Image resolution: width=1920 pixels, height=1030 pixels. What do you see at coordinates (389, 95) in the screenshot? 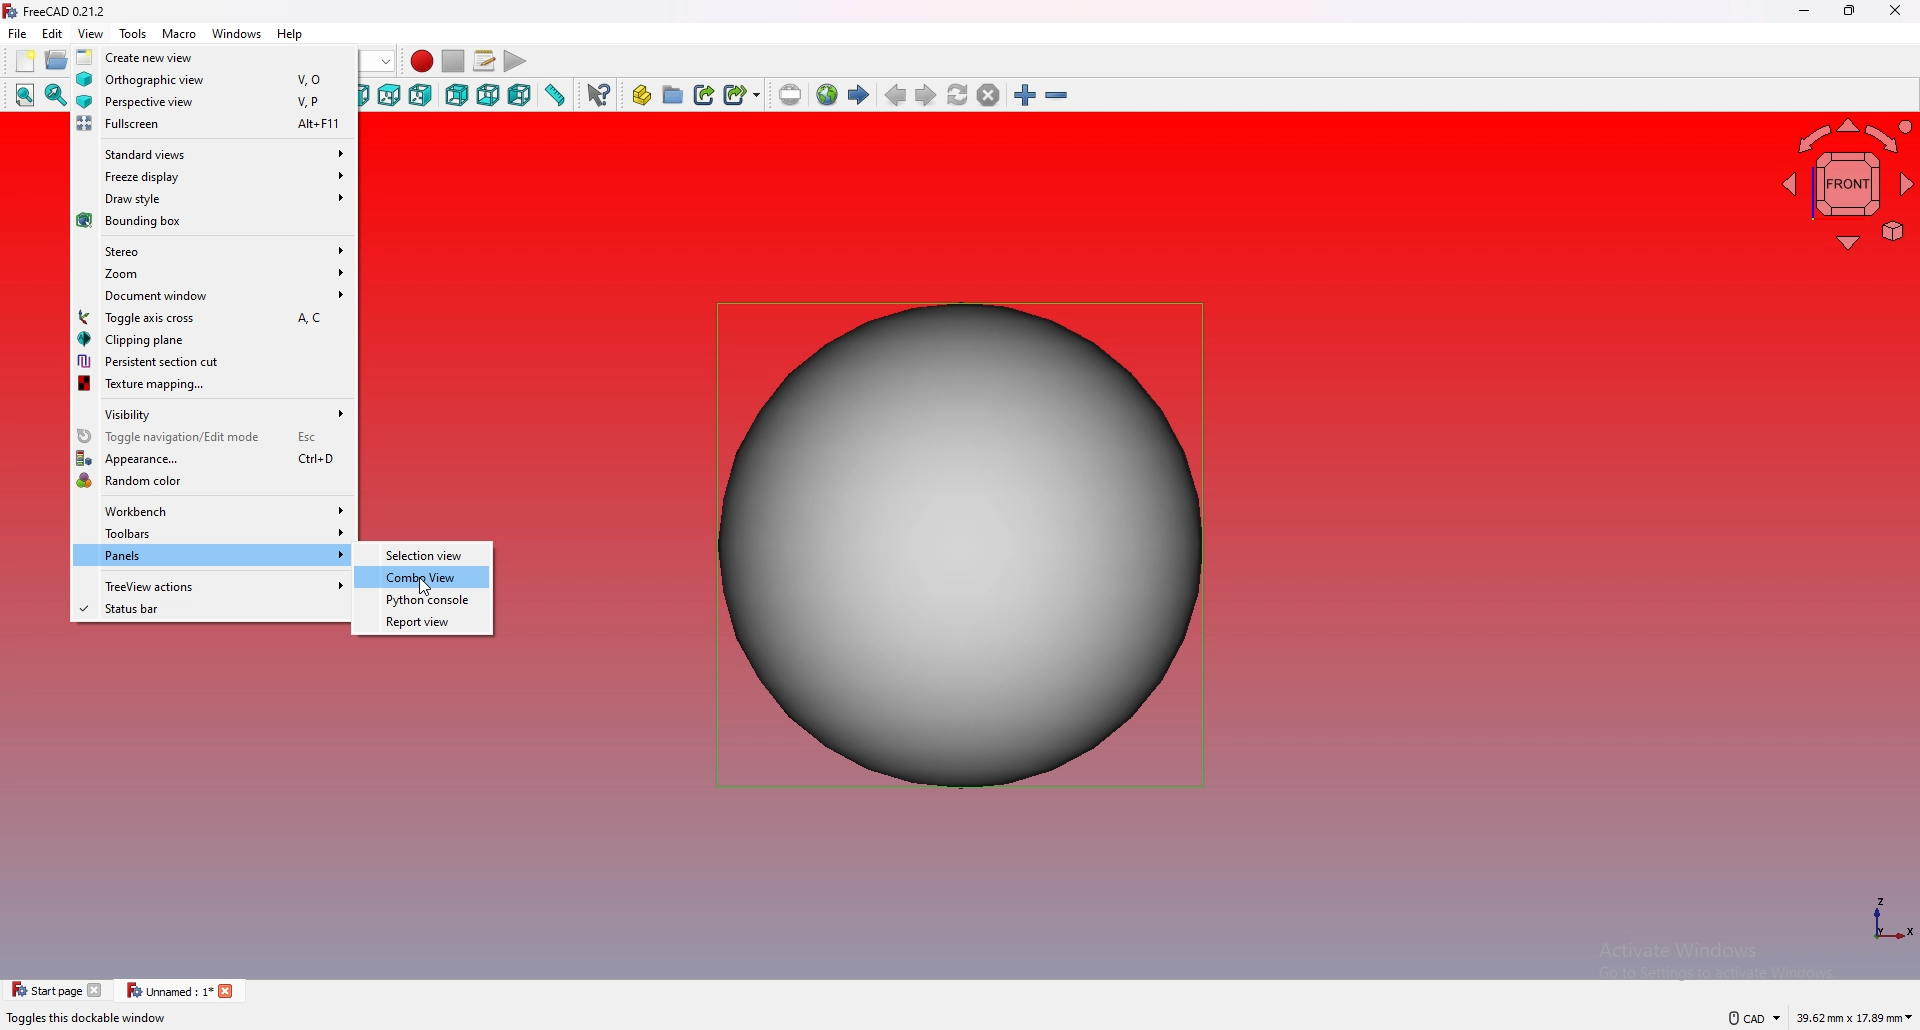
I see `top` at bounding box center [389, 95].